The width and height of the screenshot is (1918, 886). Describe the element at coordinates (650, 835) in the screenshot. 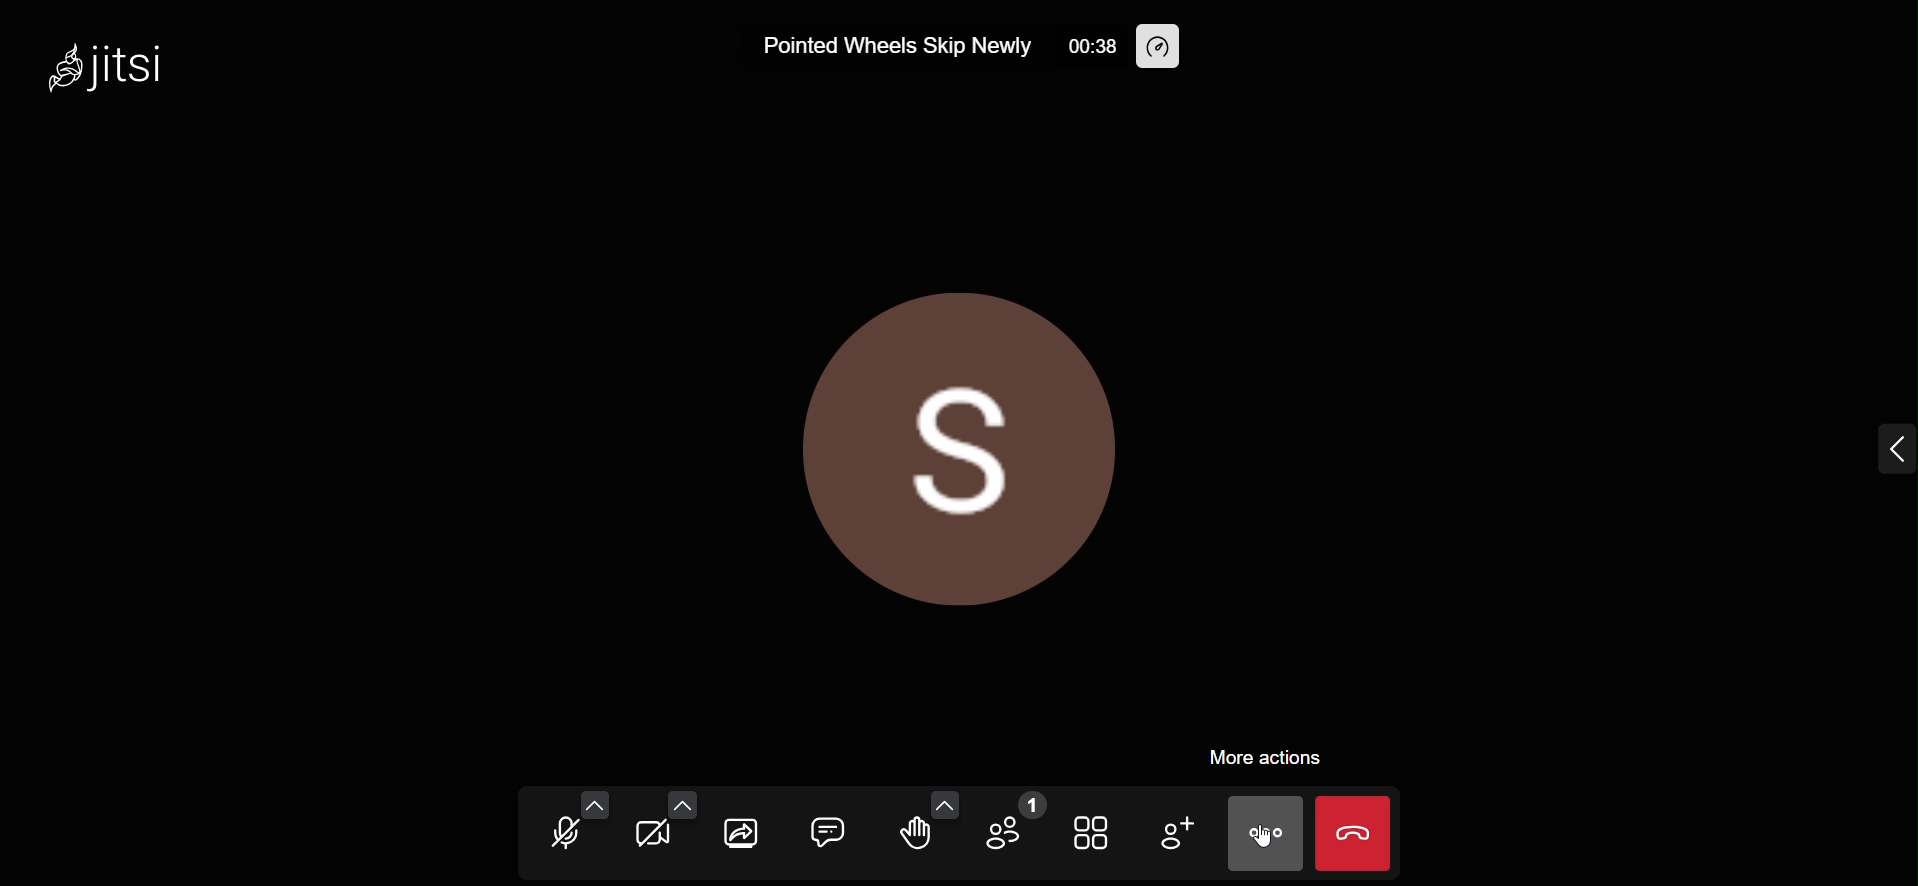

I see `start your camera` at that location.